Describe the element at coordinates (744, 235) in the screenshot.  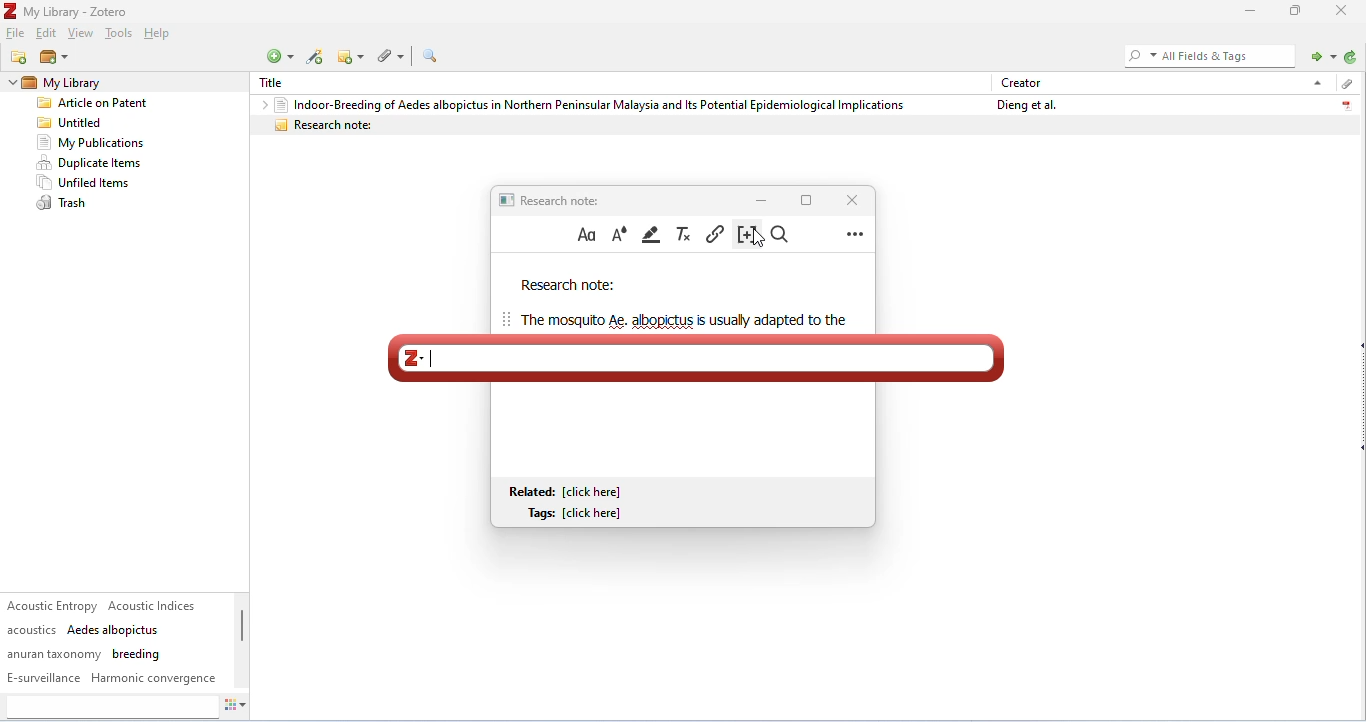
I see `insert citation` at that location.